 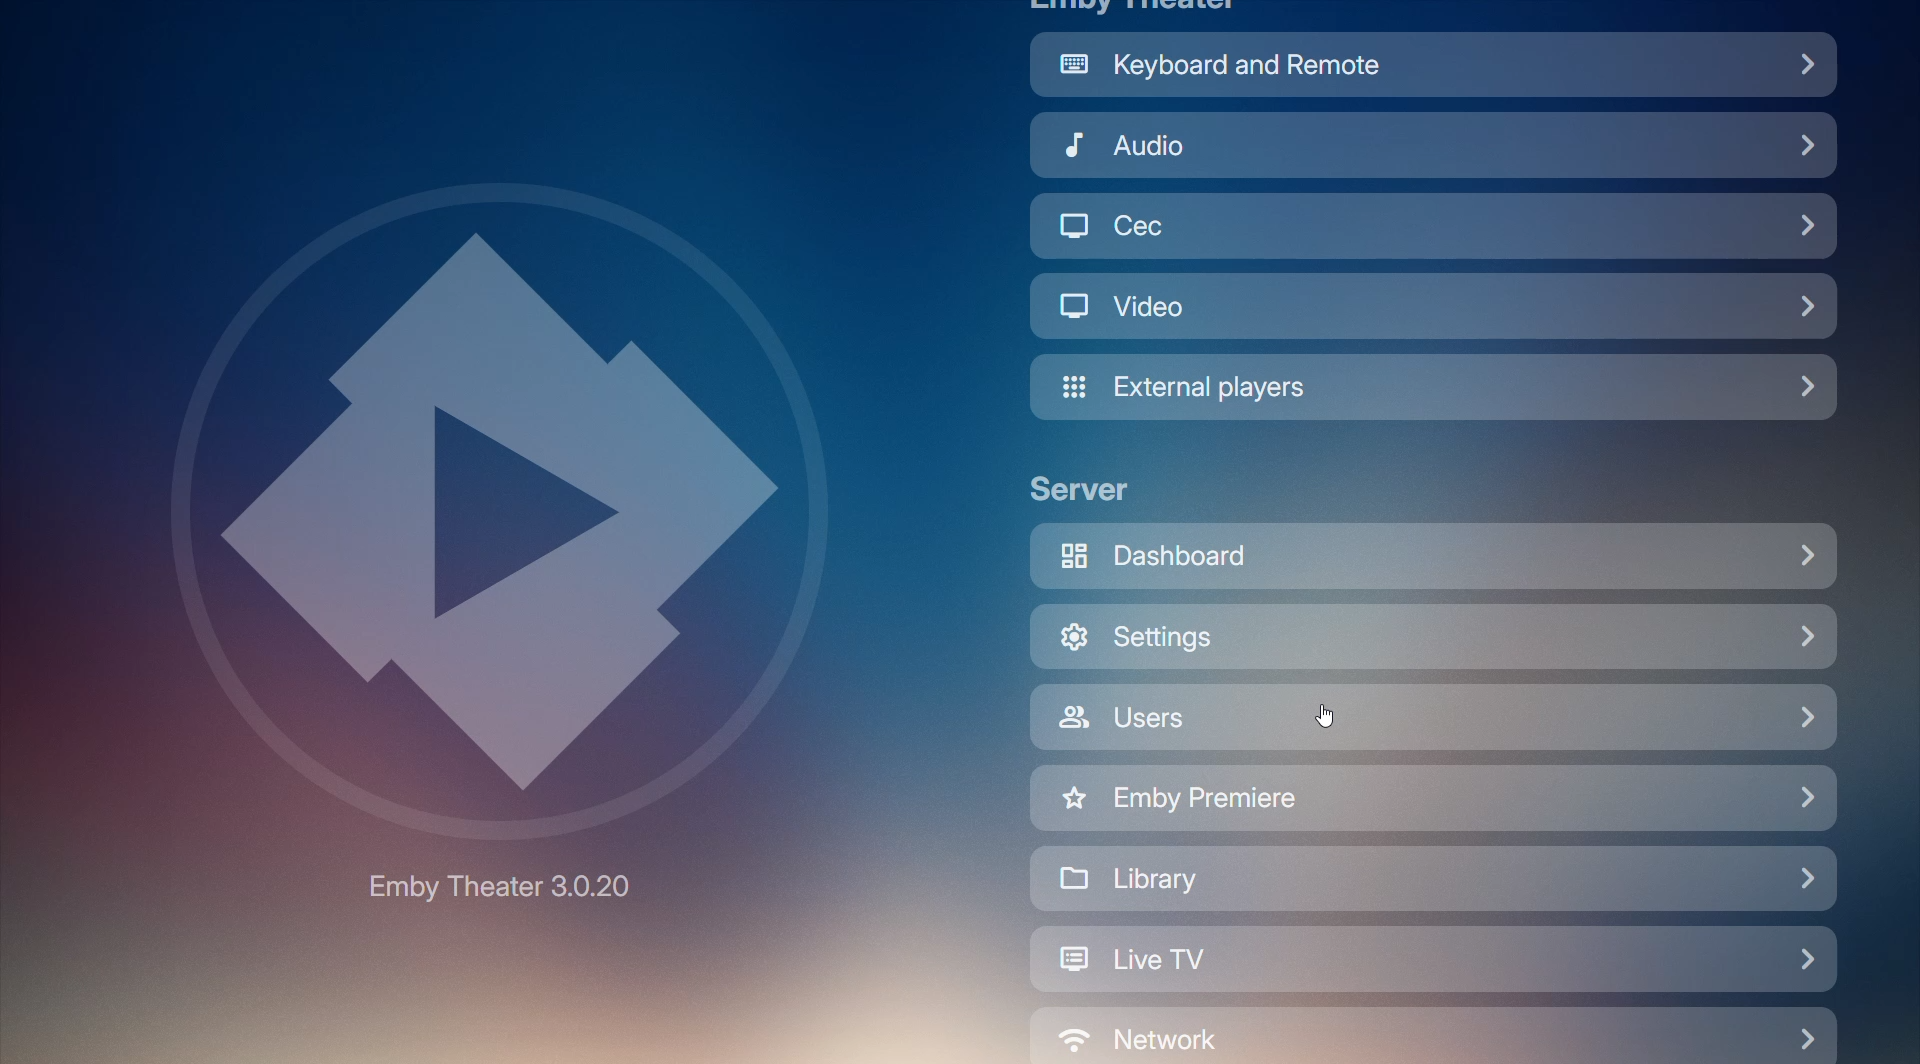 What do you see at coordinates (1428, 67) in the screenshot?
I see `Keyboard and Remote` at bounding box center [1428, 67].